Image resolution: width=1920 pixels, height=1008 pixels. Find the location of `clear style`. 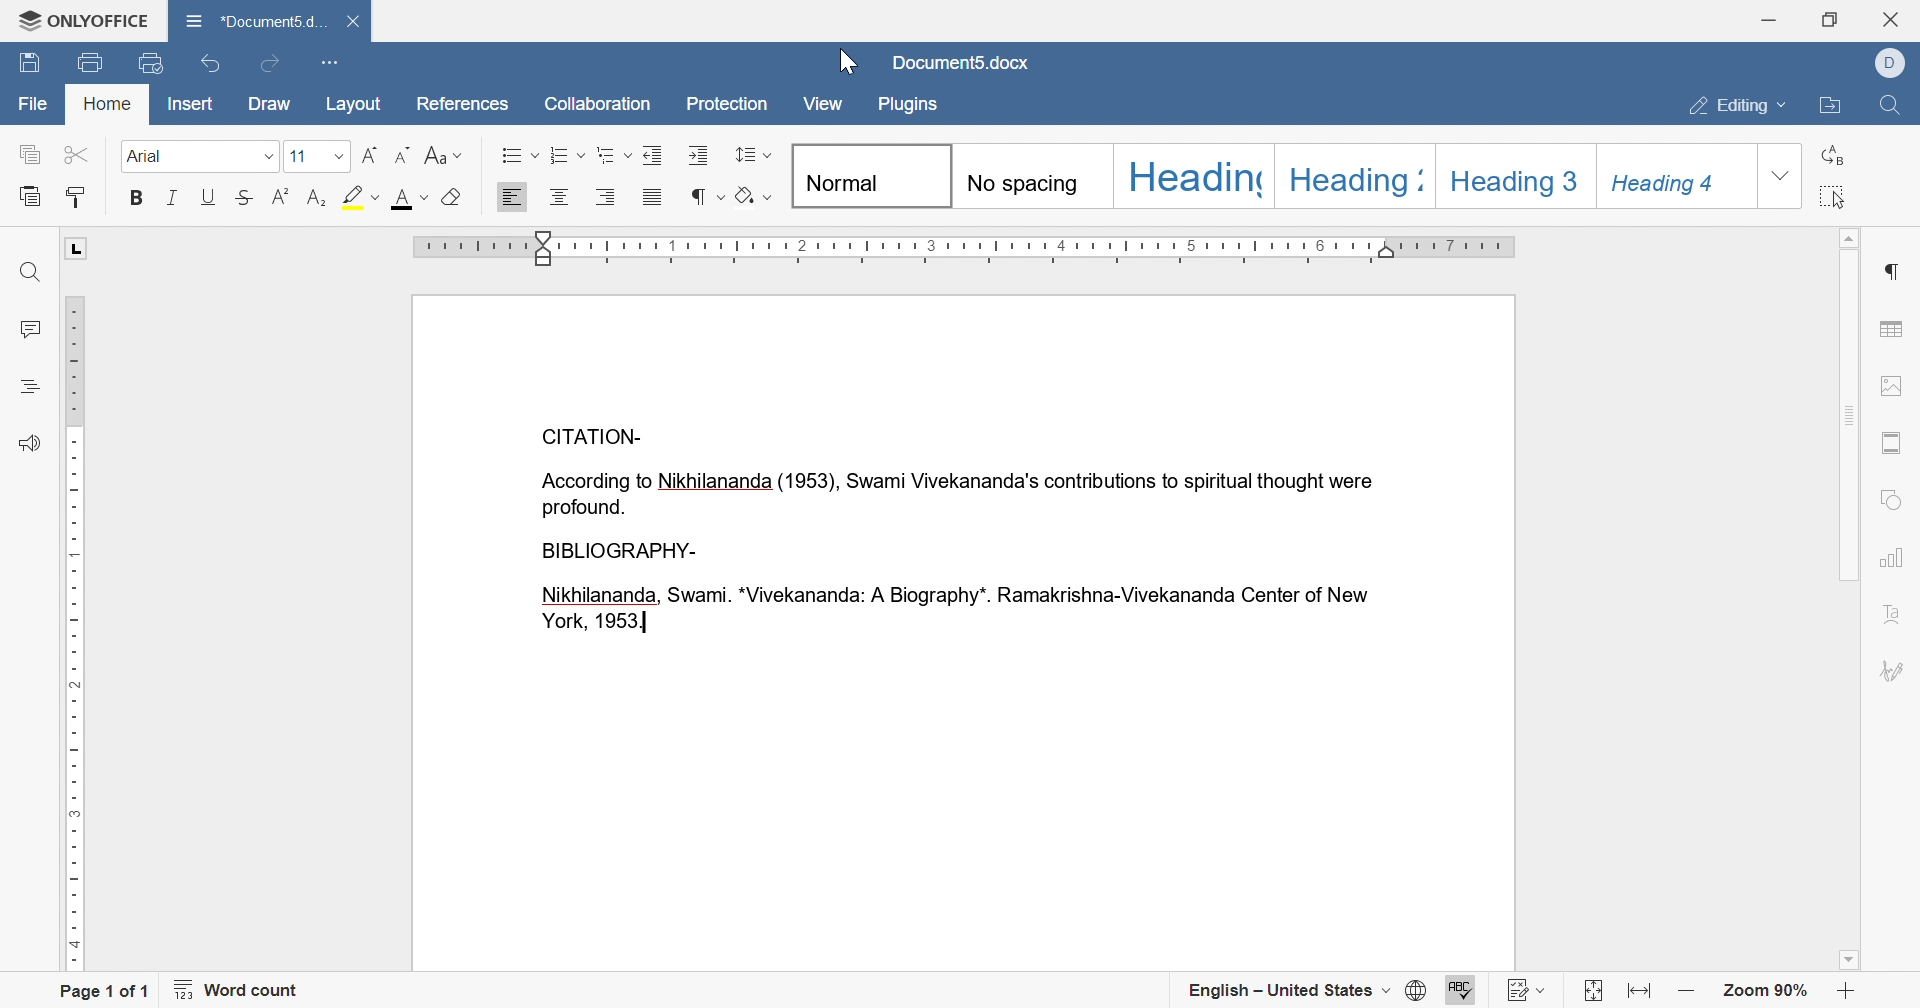

clear style is located at coordinates (751, 198).